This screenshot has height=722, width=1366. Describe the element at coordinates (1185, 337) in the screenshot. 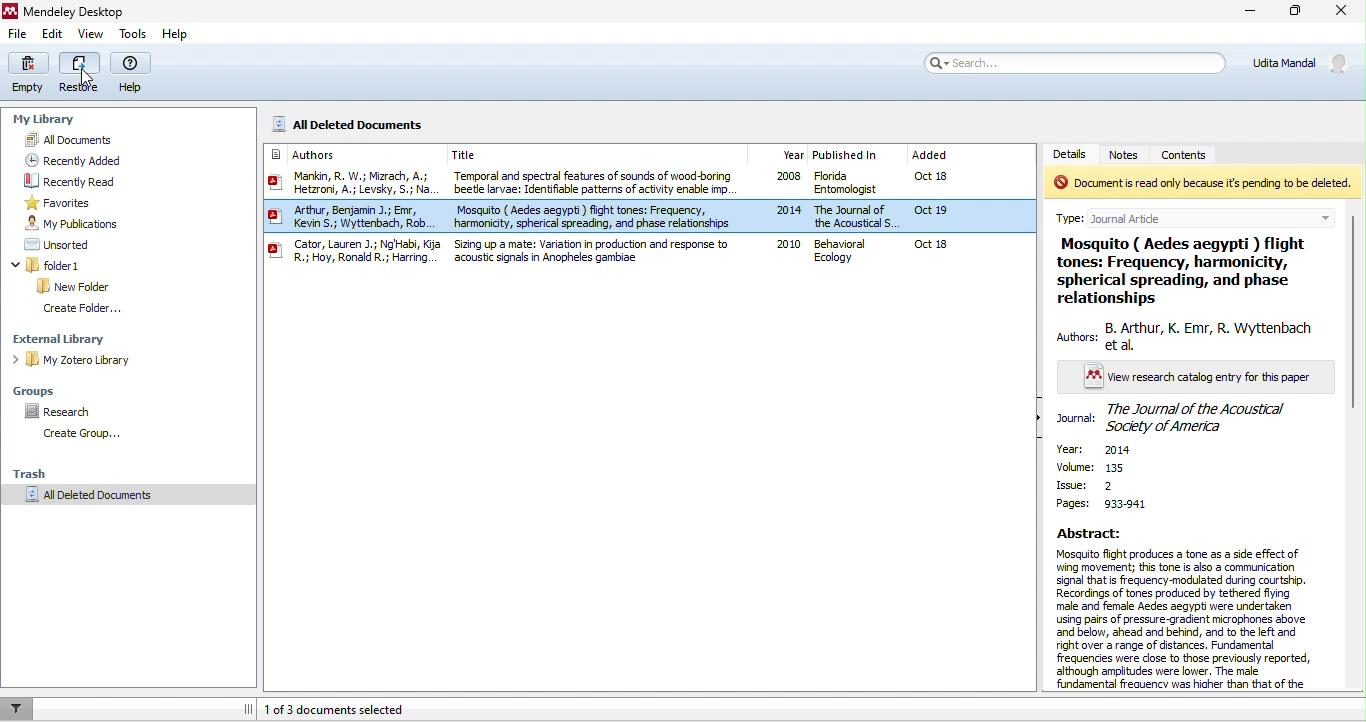

I see `. BA K. Emr, R. Wyttenbach` at that location.